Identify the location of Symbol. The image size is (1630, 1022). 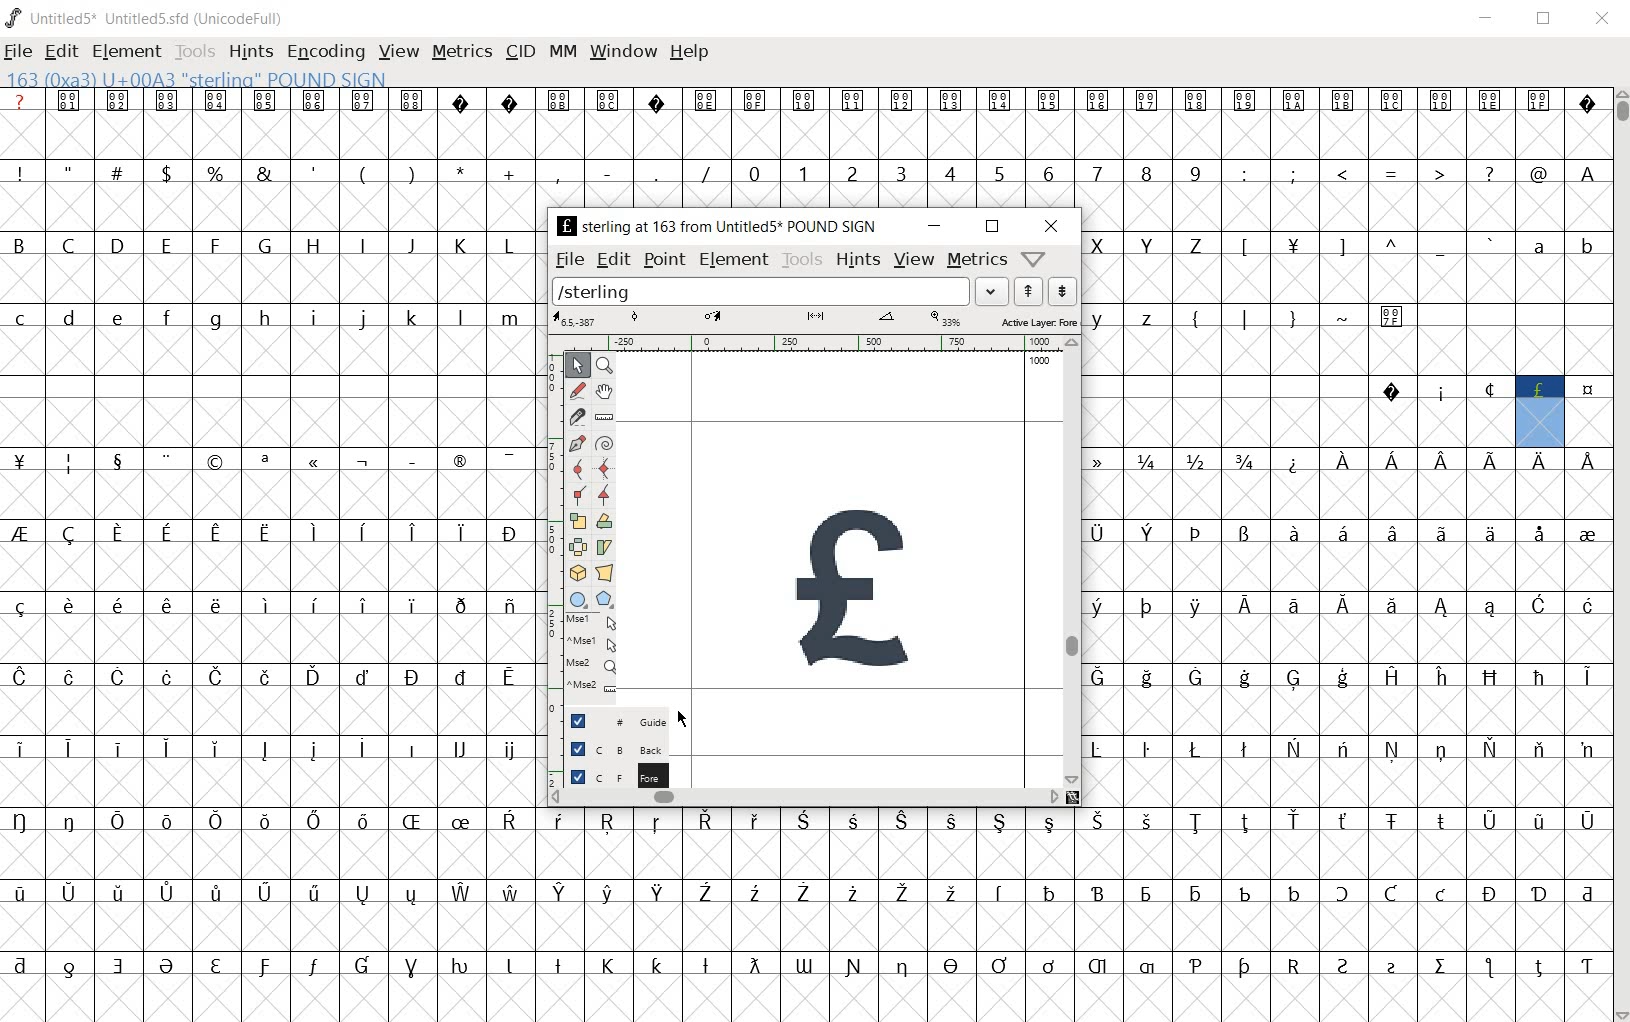
(1146, 100).